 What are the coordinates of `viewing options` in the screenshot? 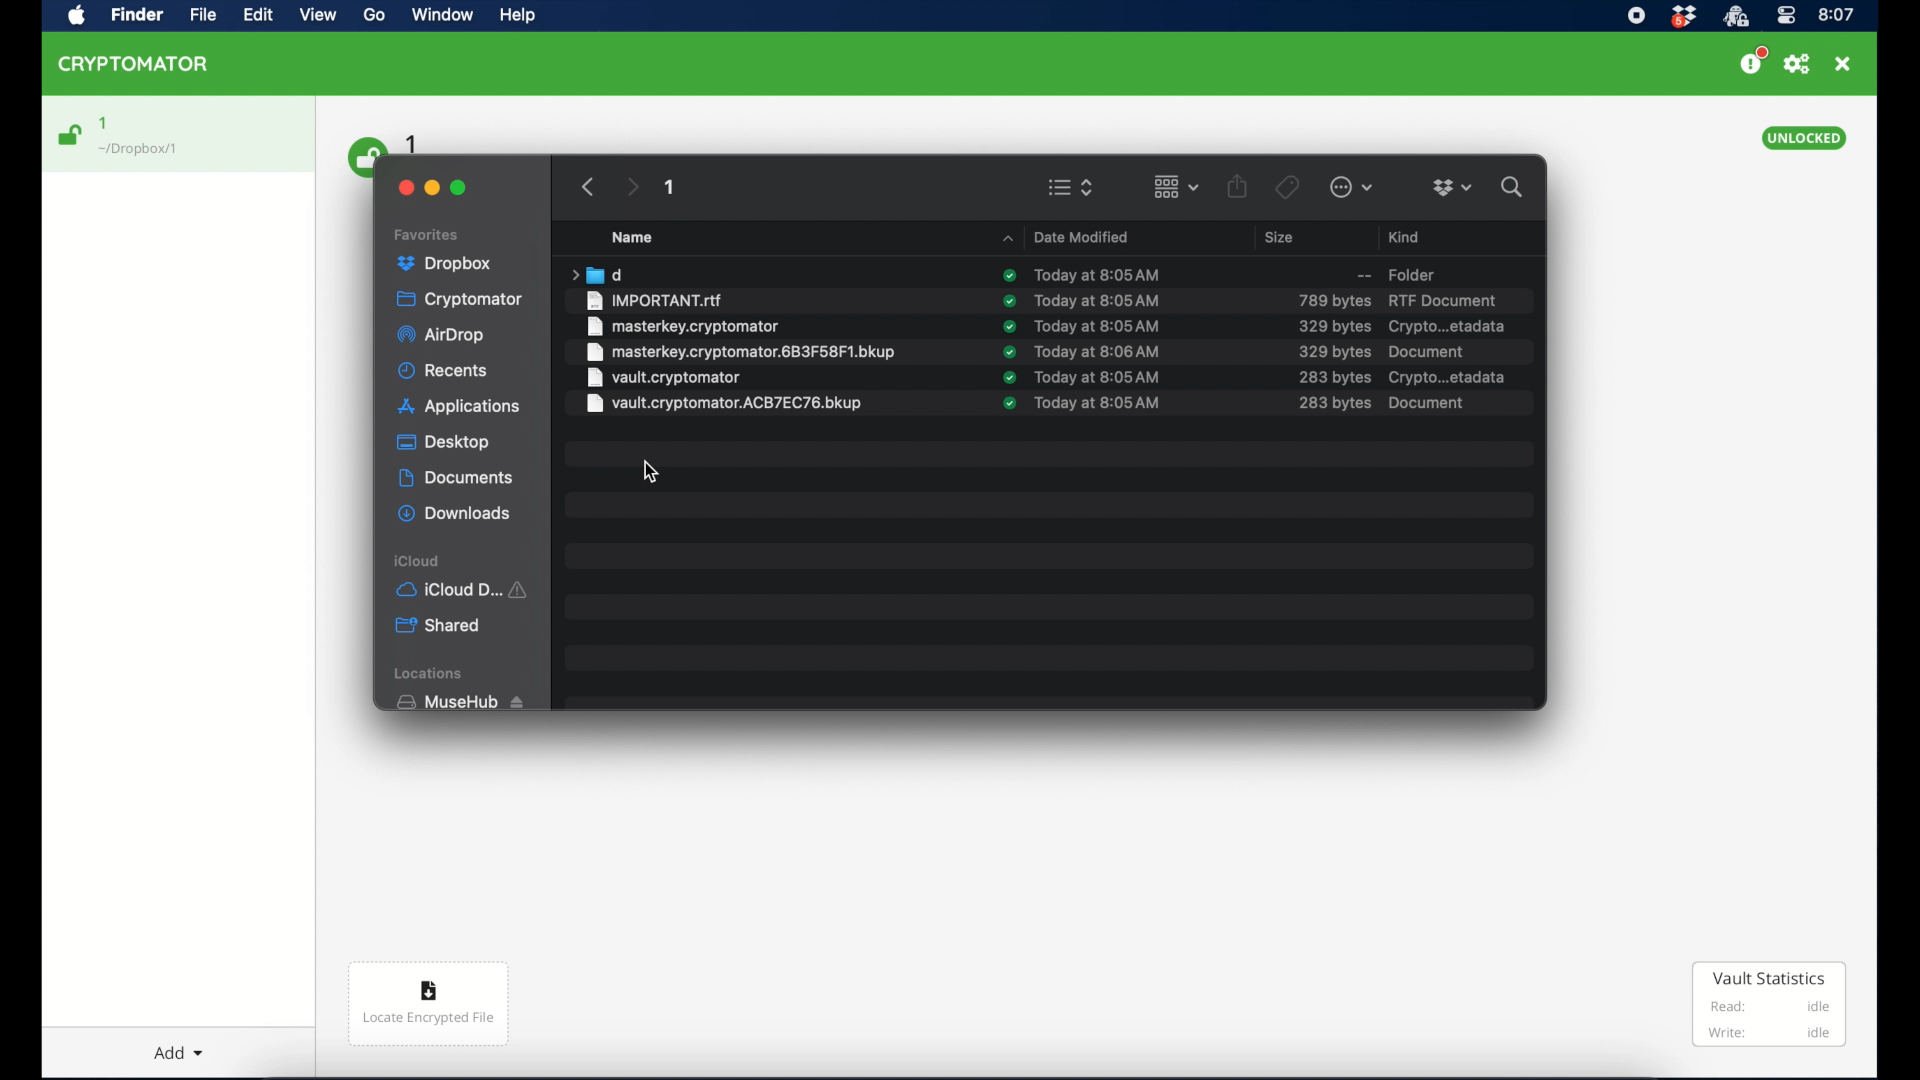 It's located at (1071, 187).